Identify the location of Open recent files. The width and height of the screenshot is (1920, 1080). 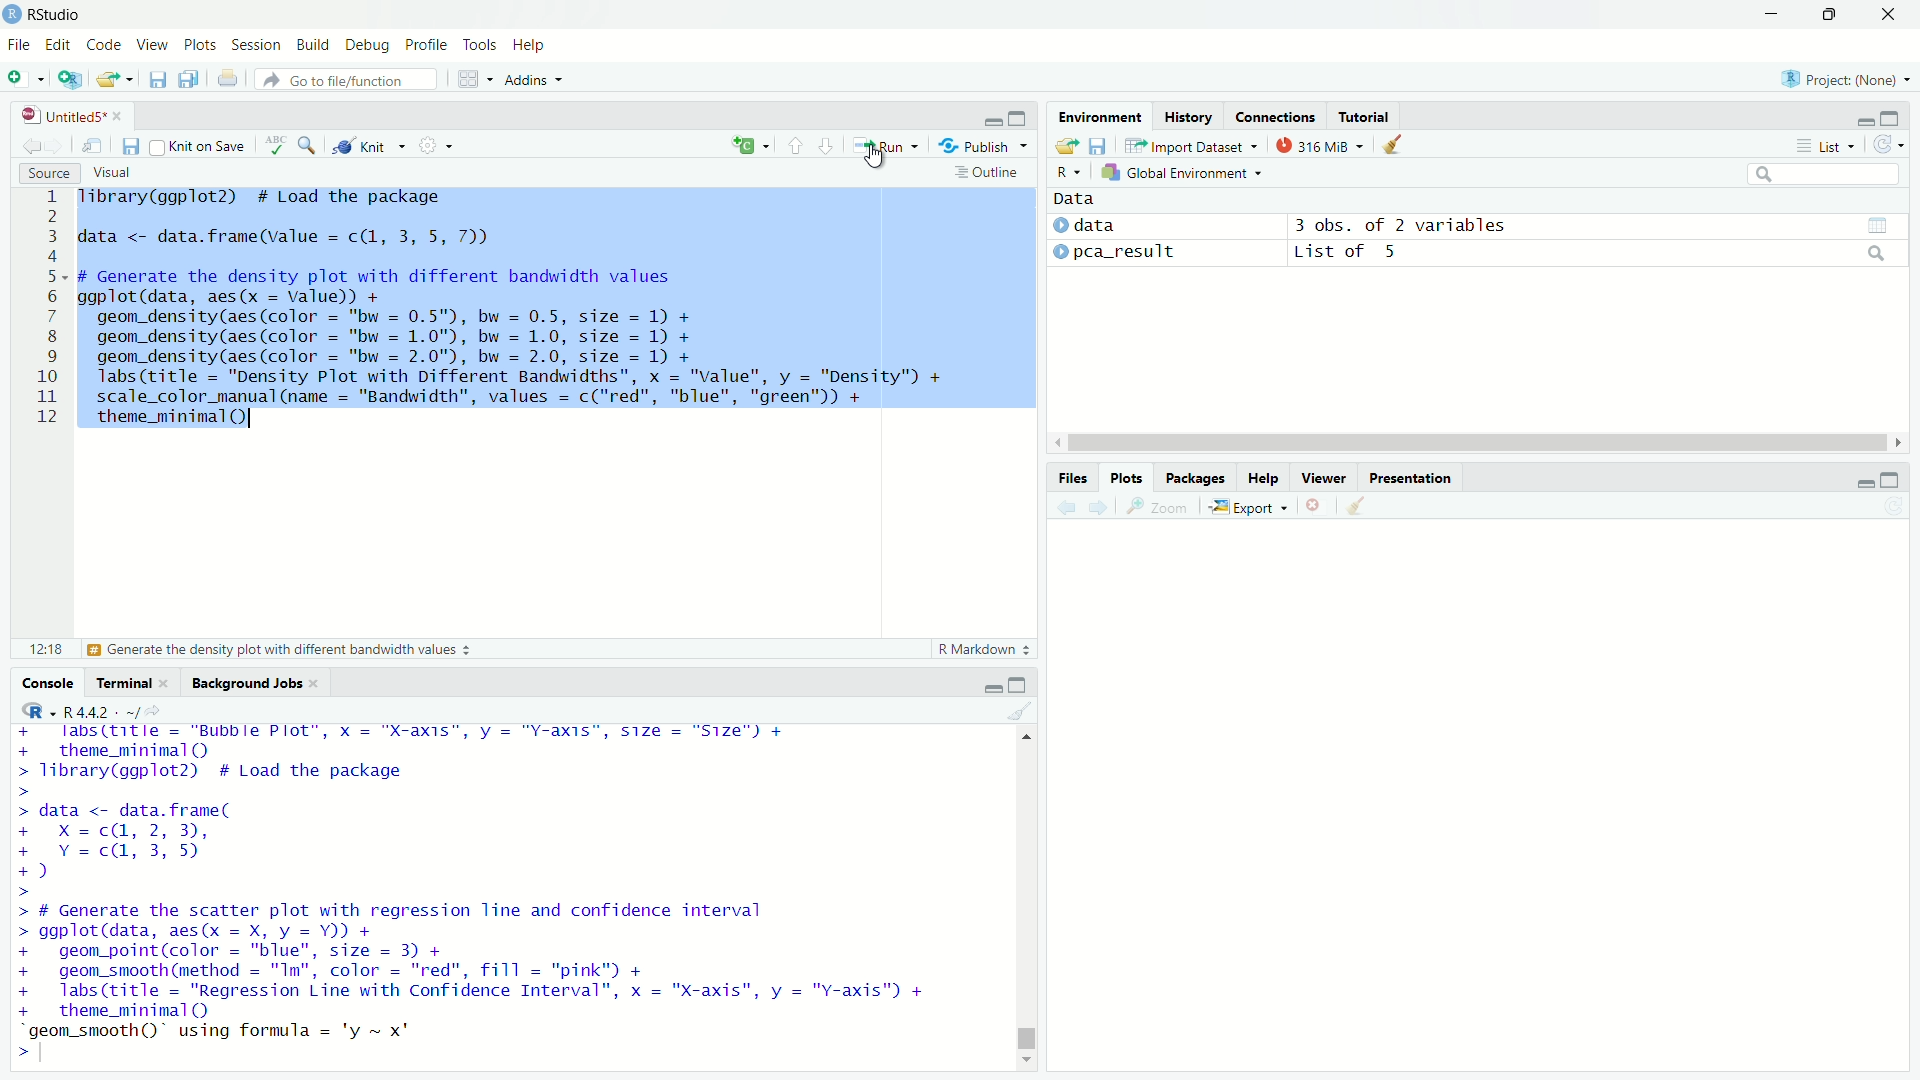
(129, 79).